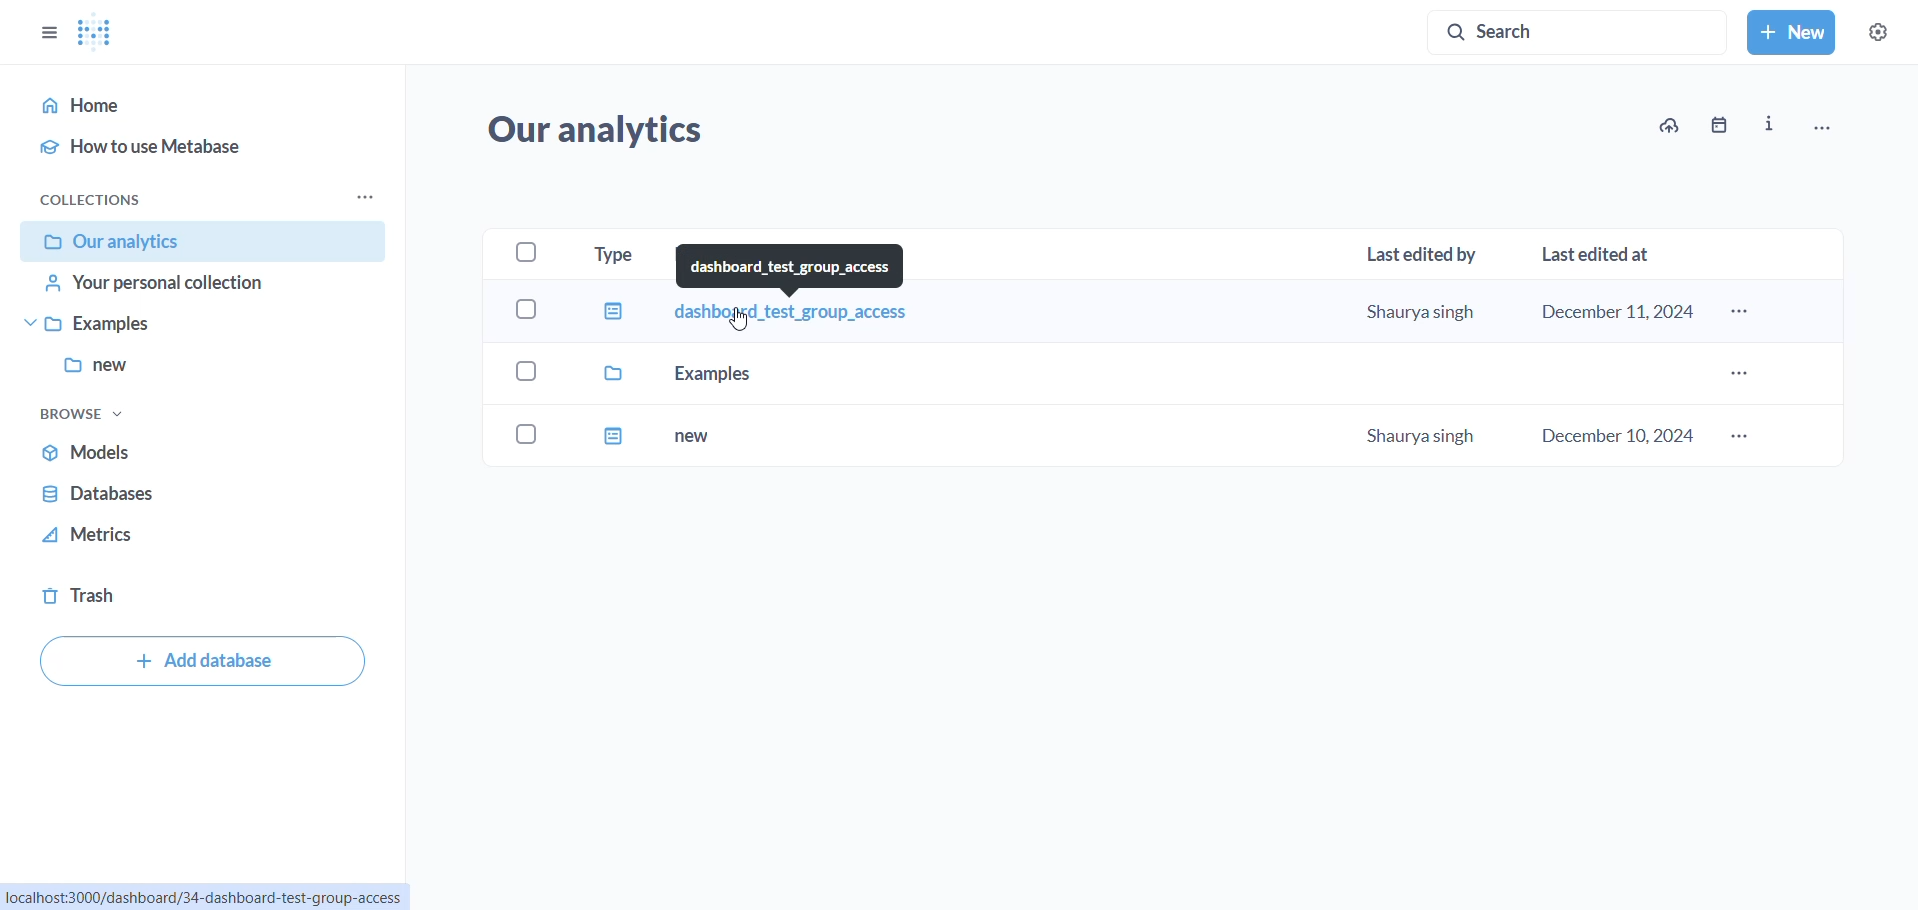 The image size is (1918, 910). Describe the element at coordinates (529, 367) in the screenshot. I see `select checkbox` at that location.